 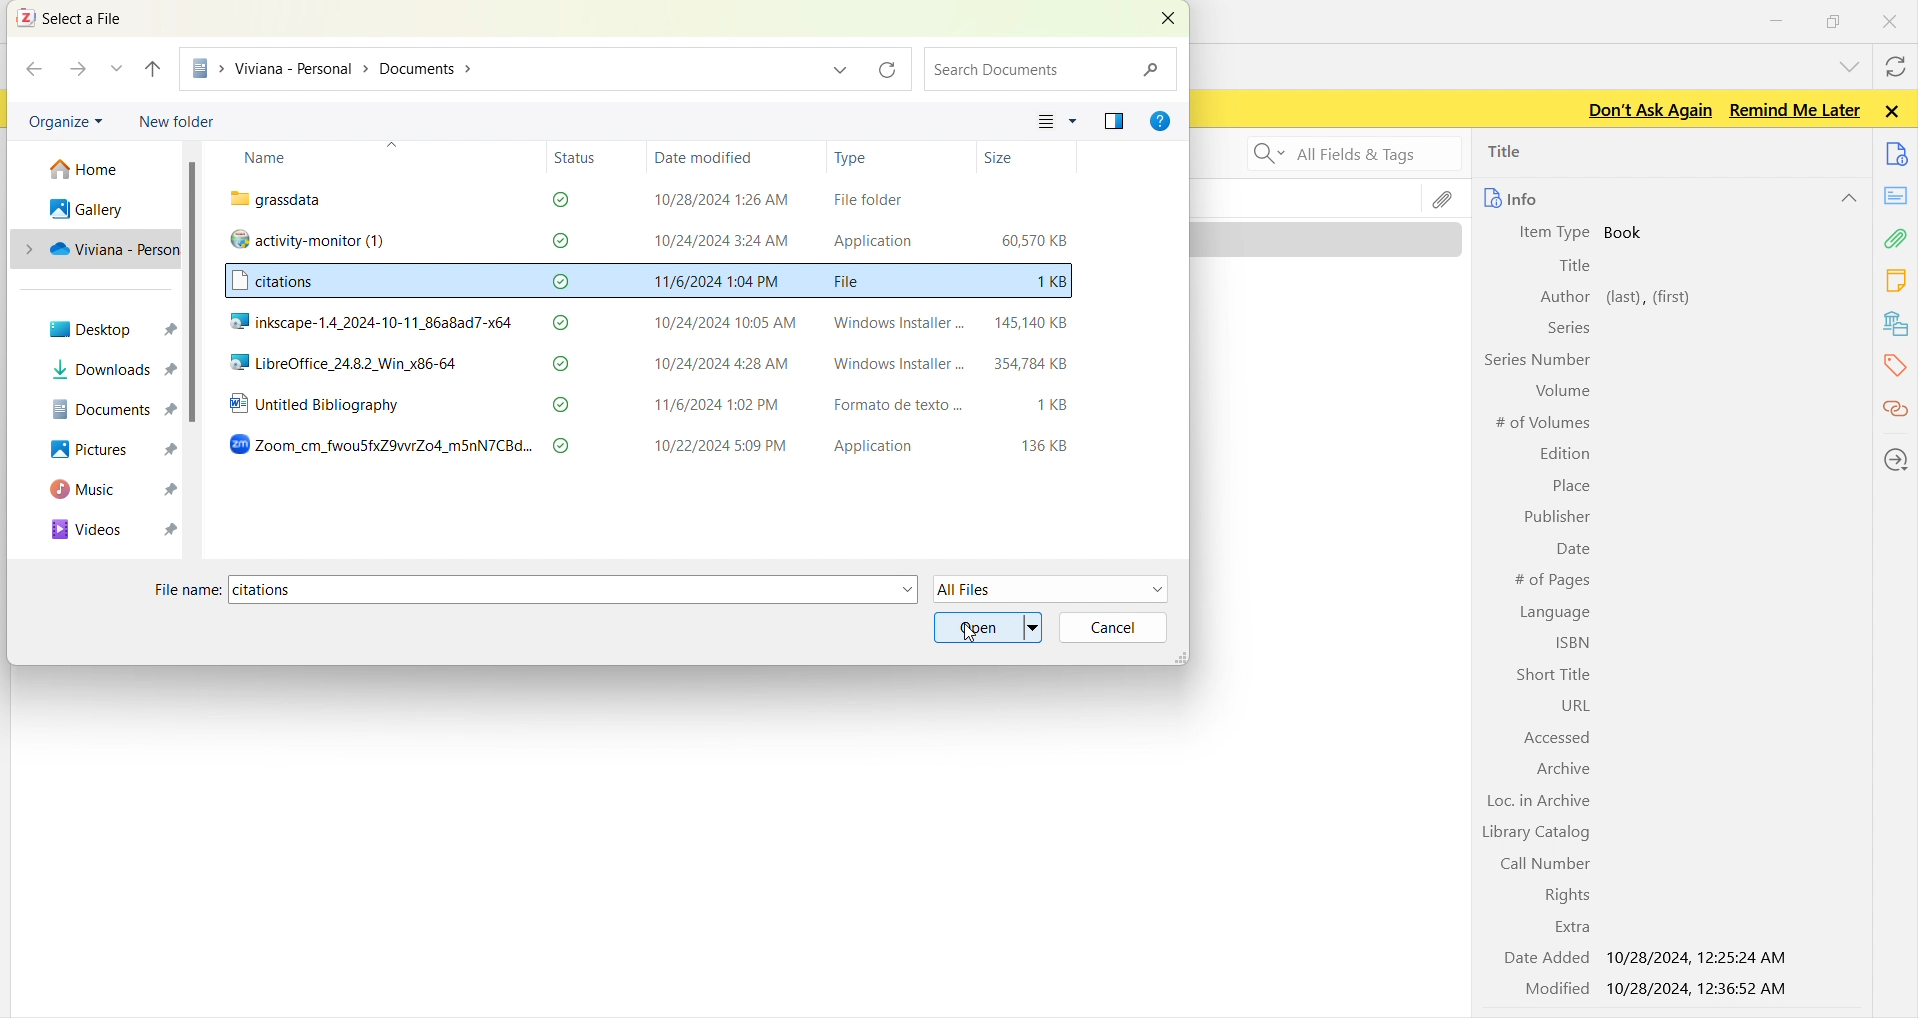 What do you see at coordinates (1053, 120) in the screenshot?
I see `CHANGE YOUR VIEW` at bounding box center [1053, 120].